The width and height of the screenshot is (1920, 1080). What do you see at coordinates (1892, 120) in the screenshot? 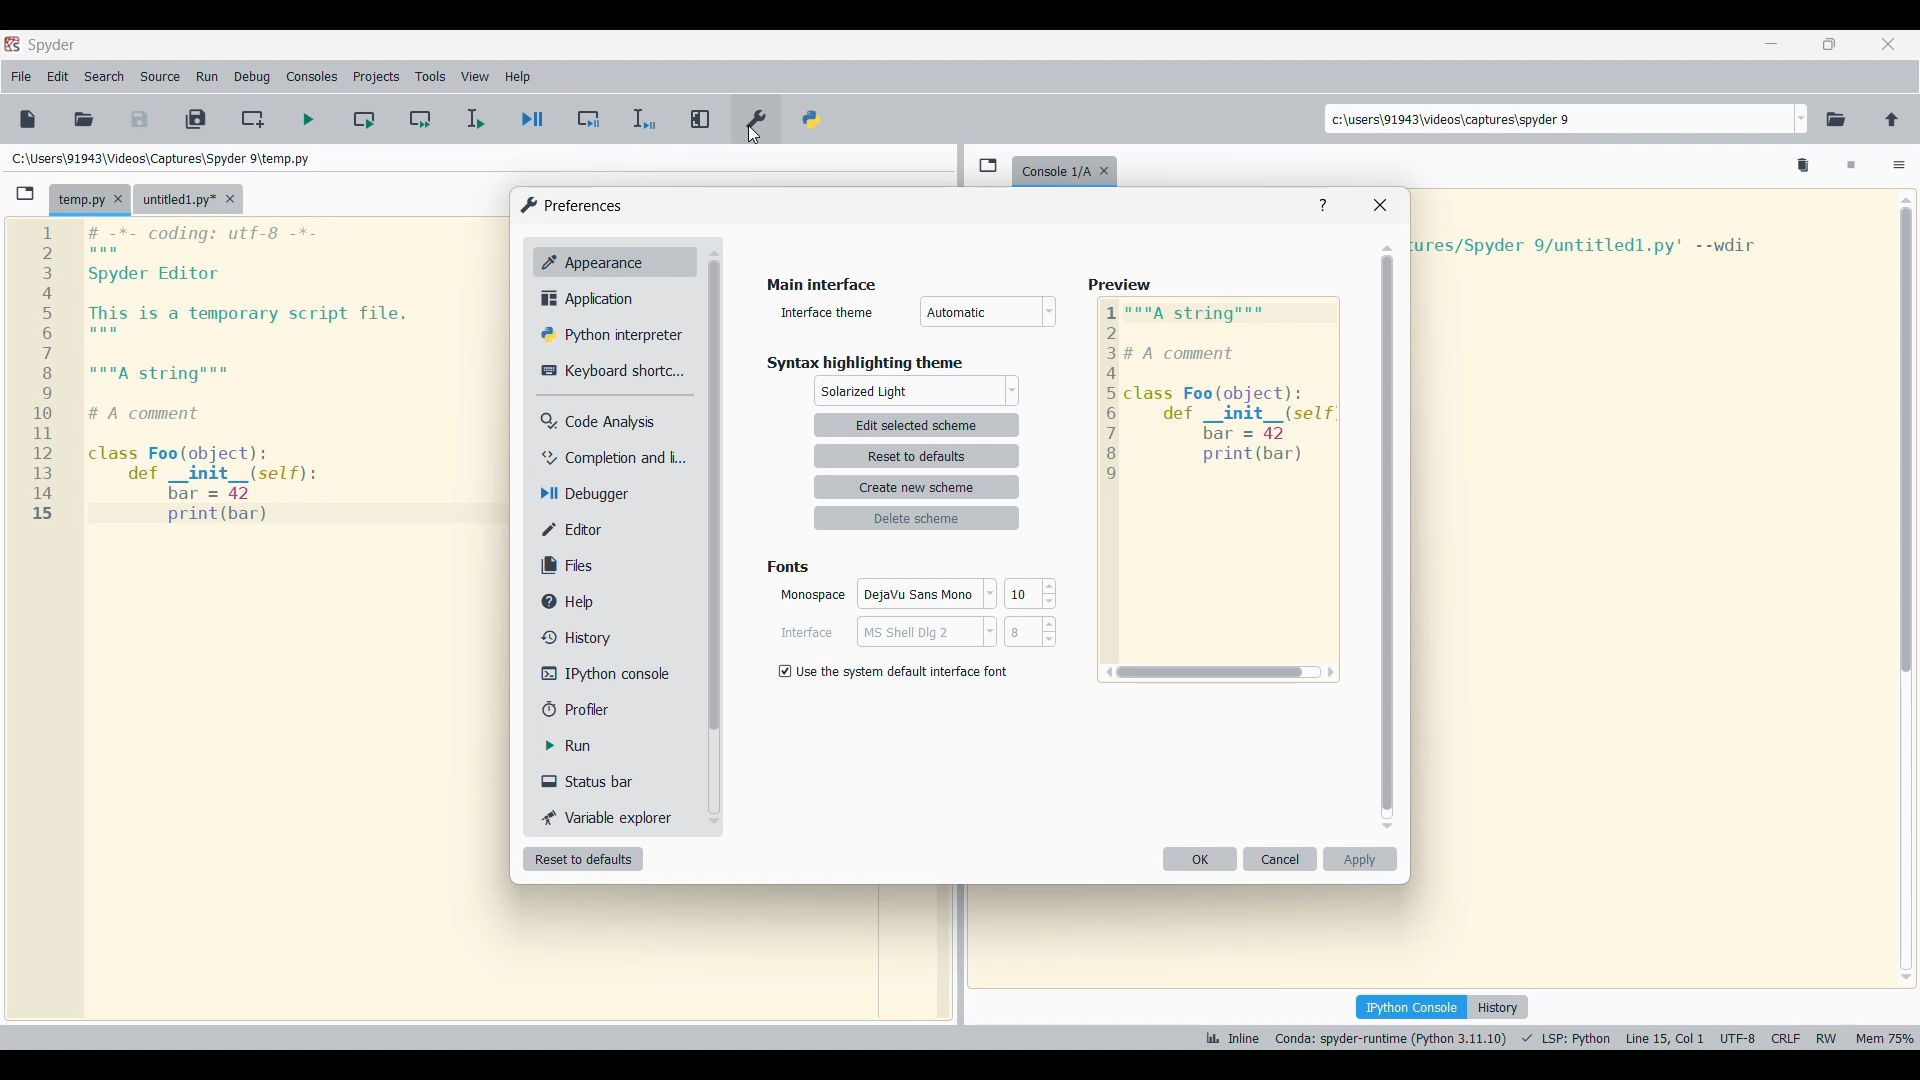
I see `Change to parent directory` at bounding box center [1892, 120].